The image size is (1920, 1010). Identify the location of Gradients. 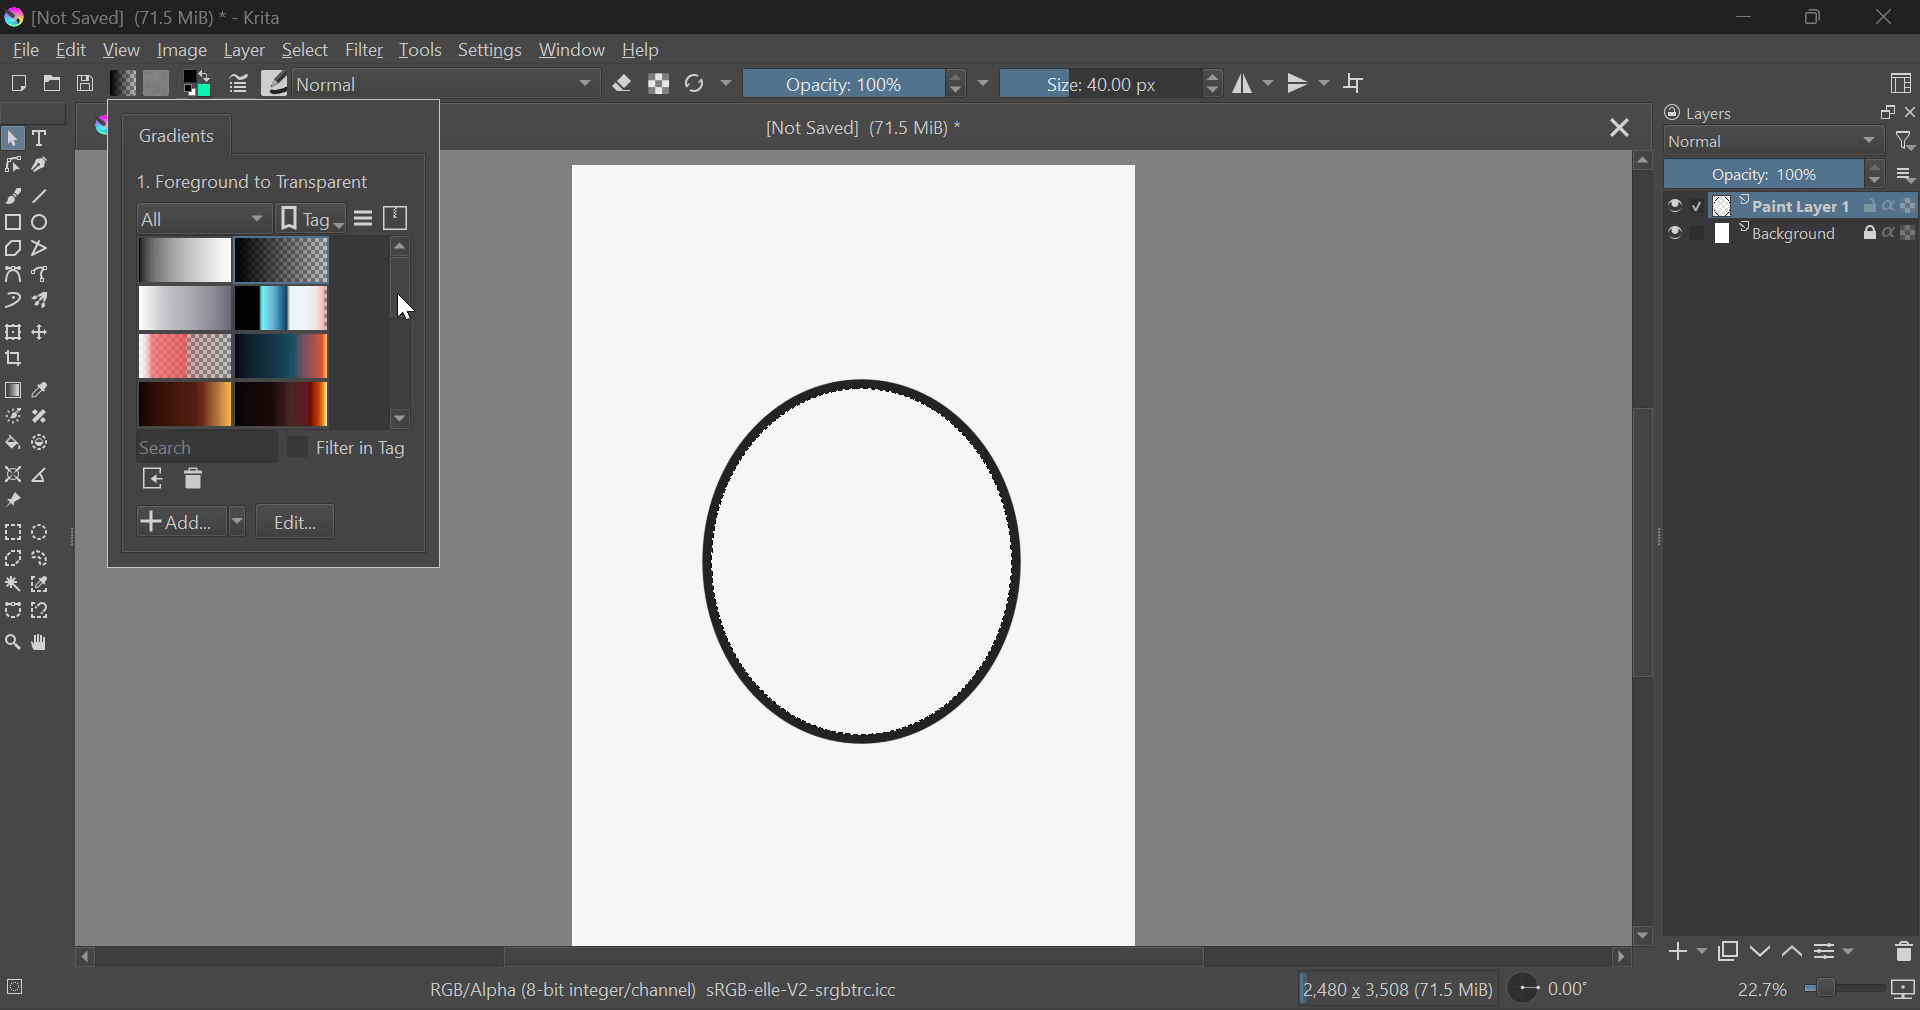
(232, 332).